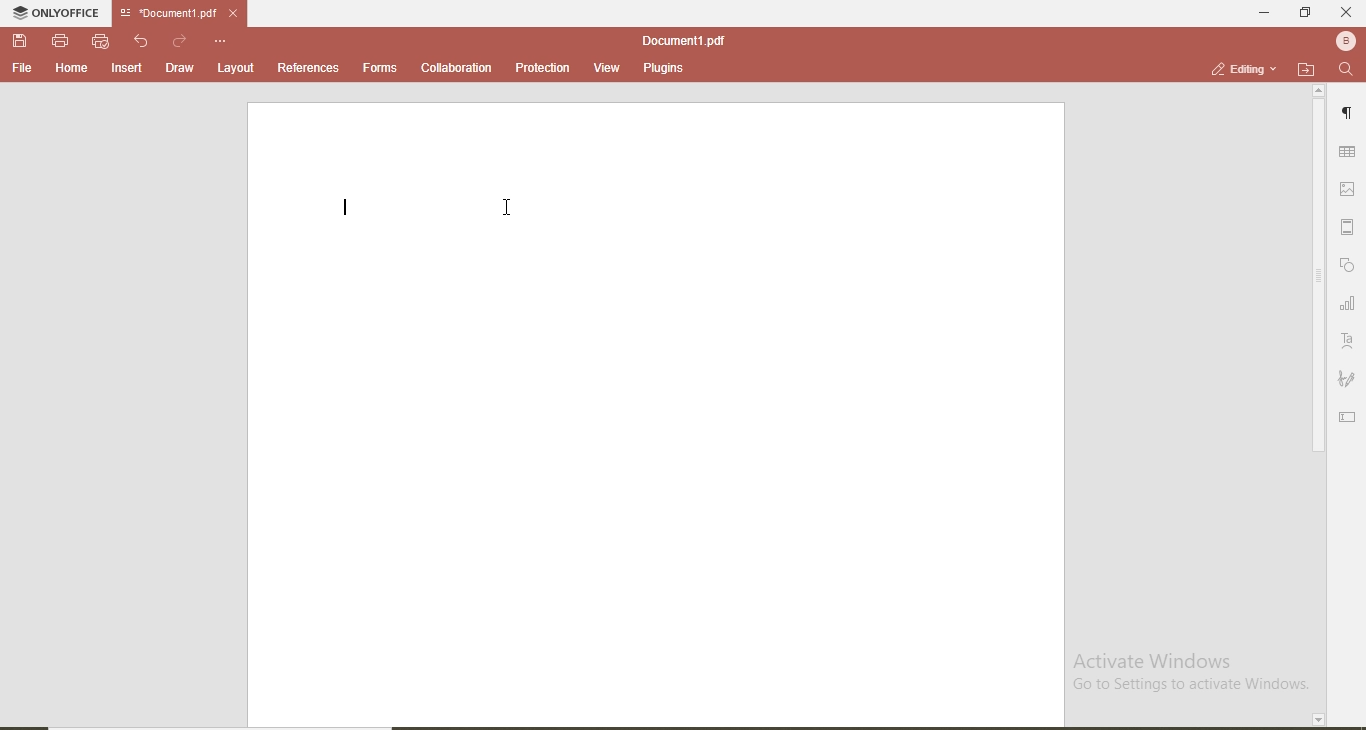  I want to click on forms, so click(379, 70).